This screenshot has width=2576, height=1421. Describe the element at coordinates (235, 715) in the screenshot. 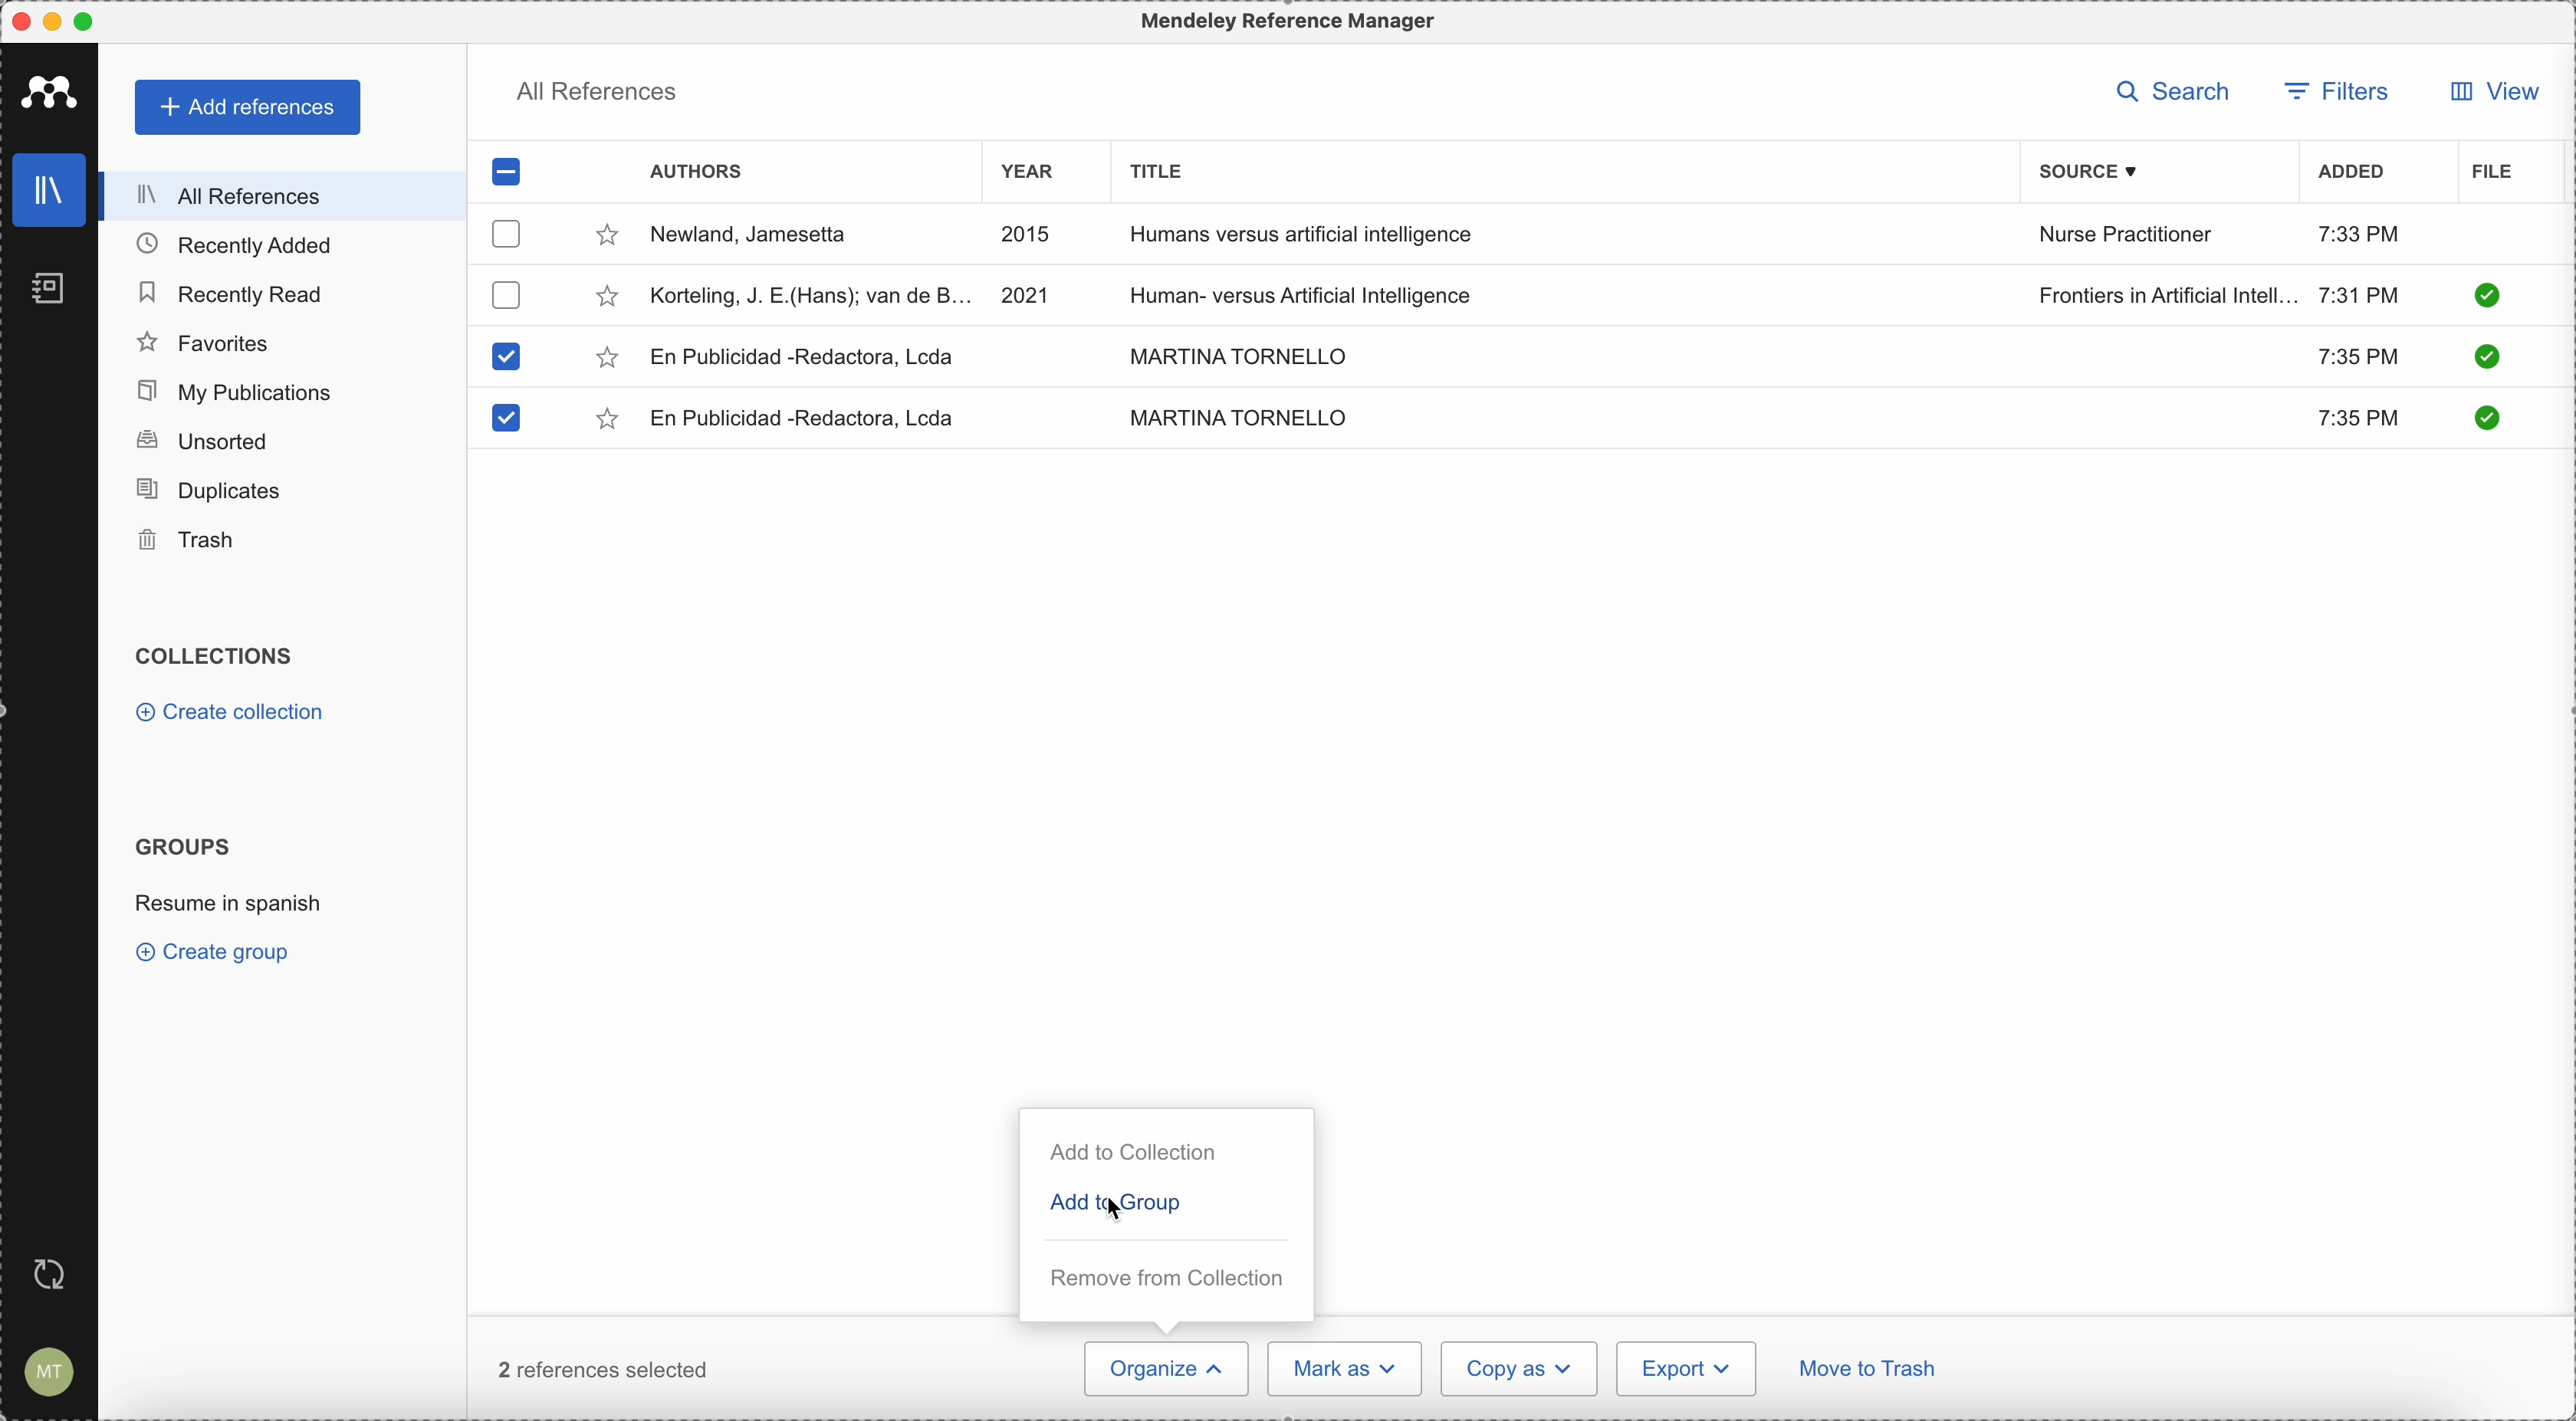

I see `create collection` at that location.